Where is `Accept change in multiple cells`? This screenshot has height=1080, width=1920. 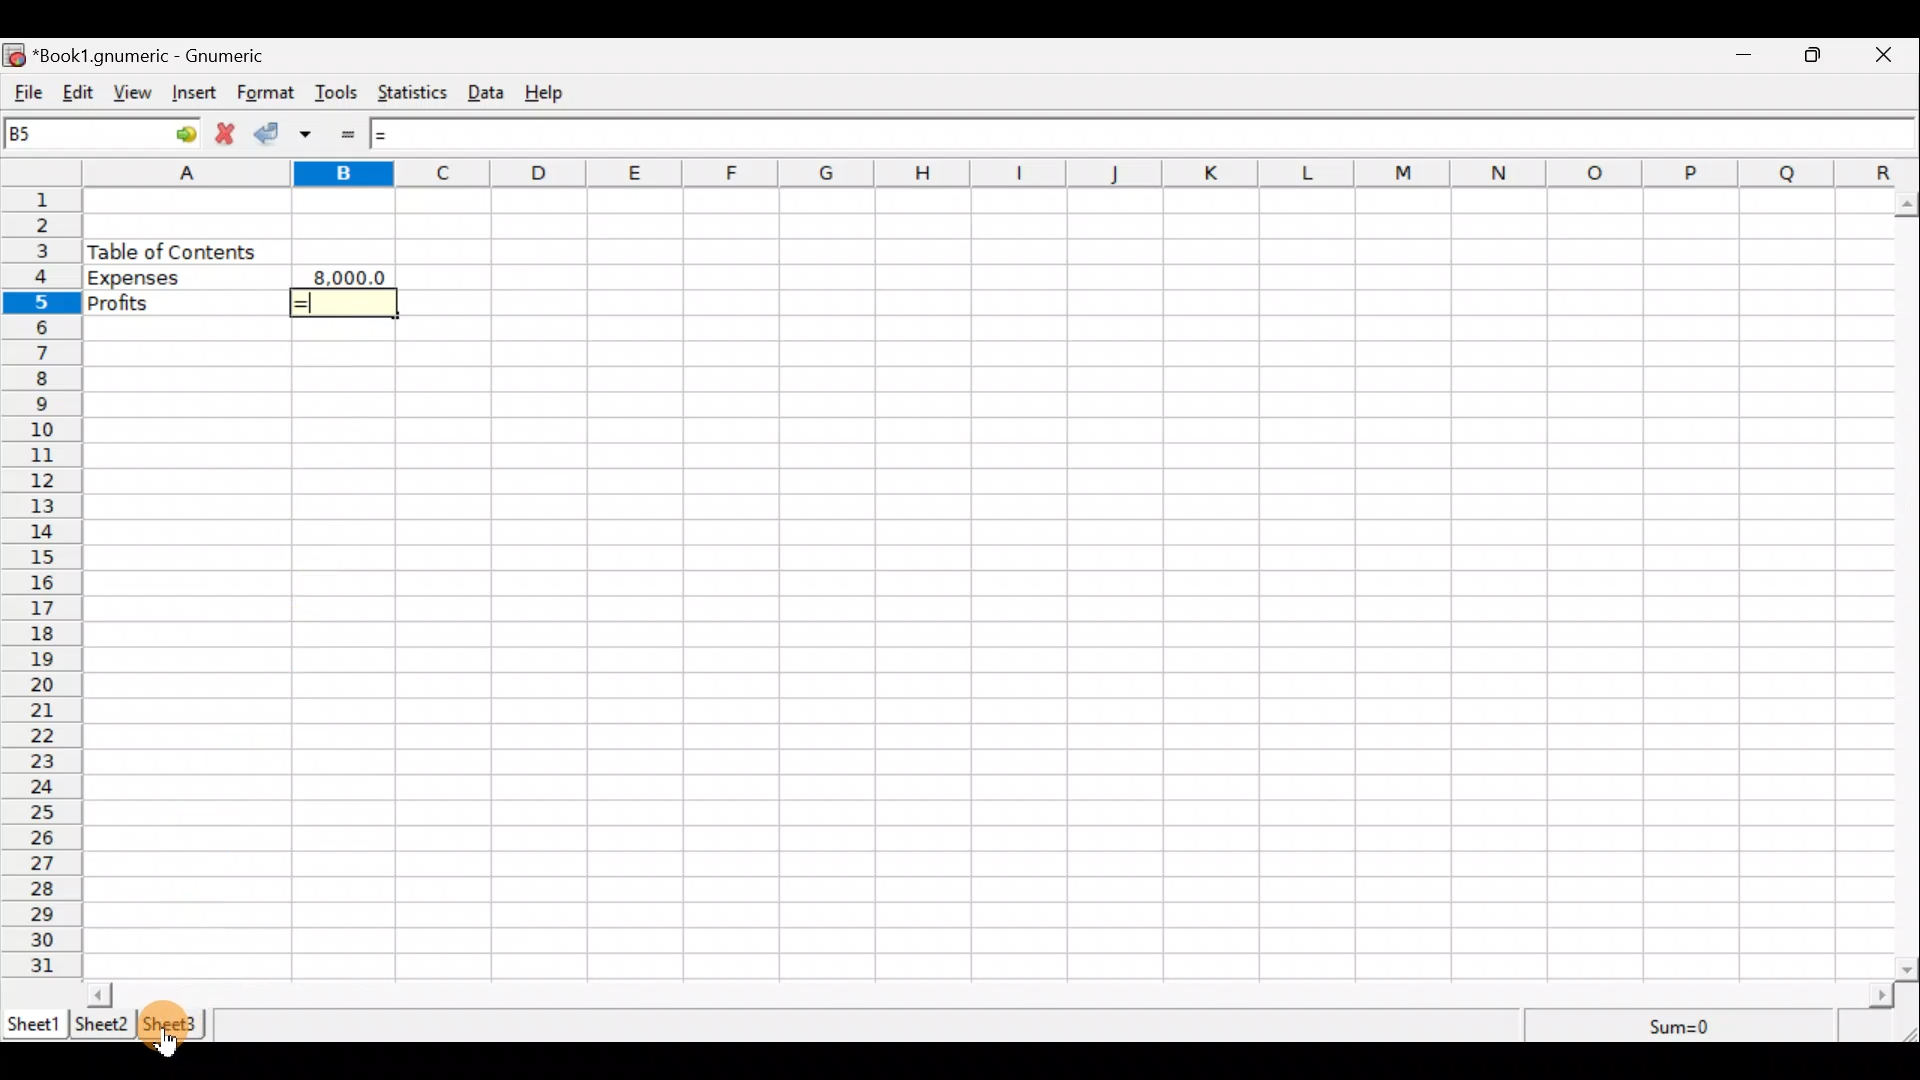
Accept change in multiple cells is located at coordinates (313, 134).